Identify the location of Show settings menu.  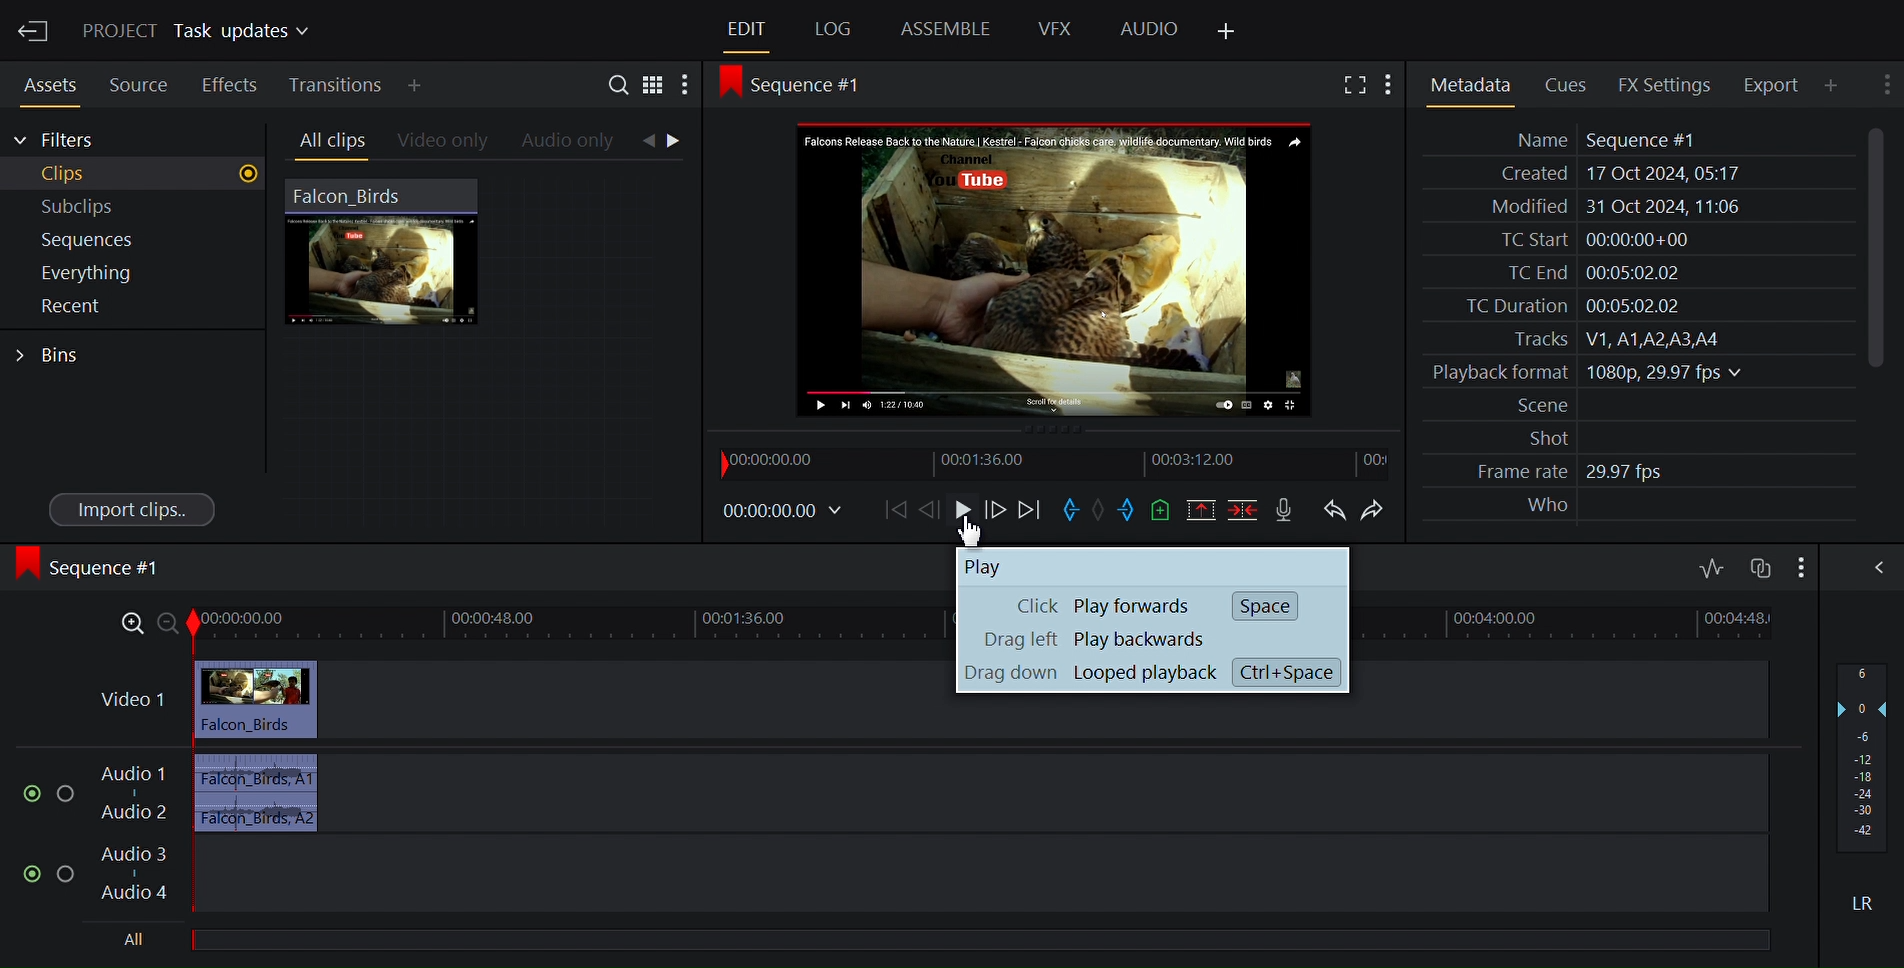
(1884, 87).